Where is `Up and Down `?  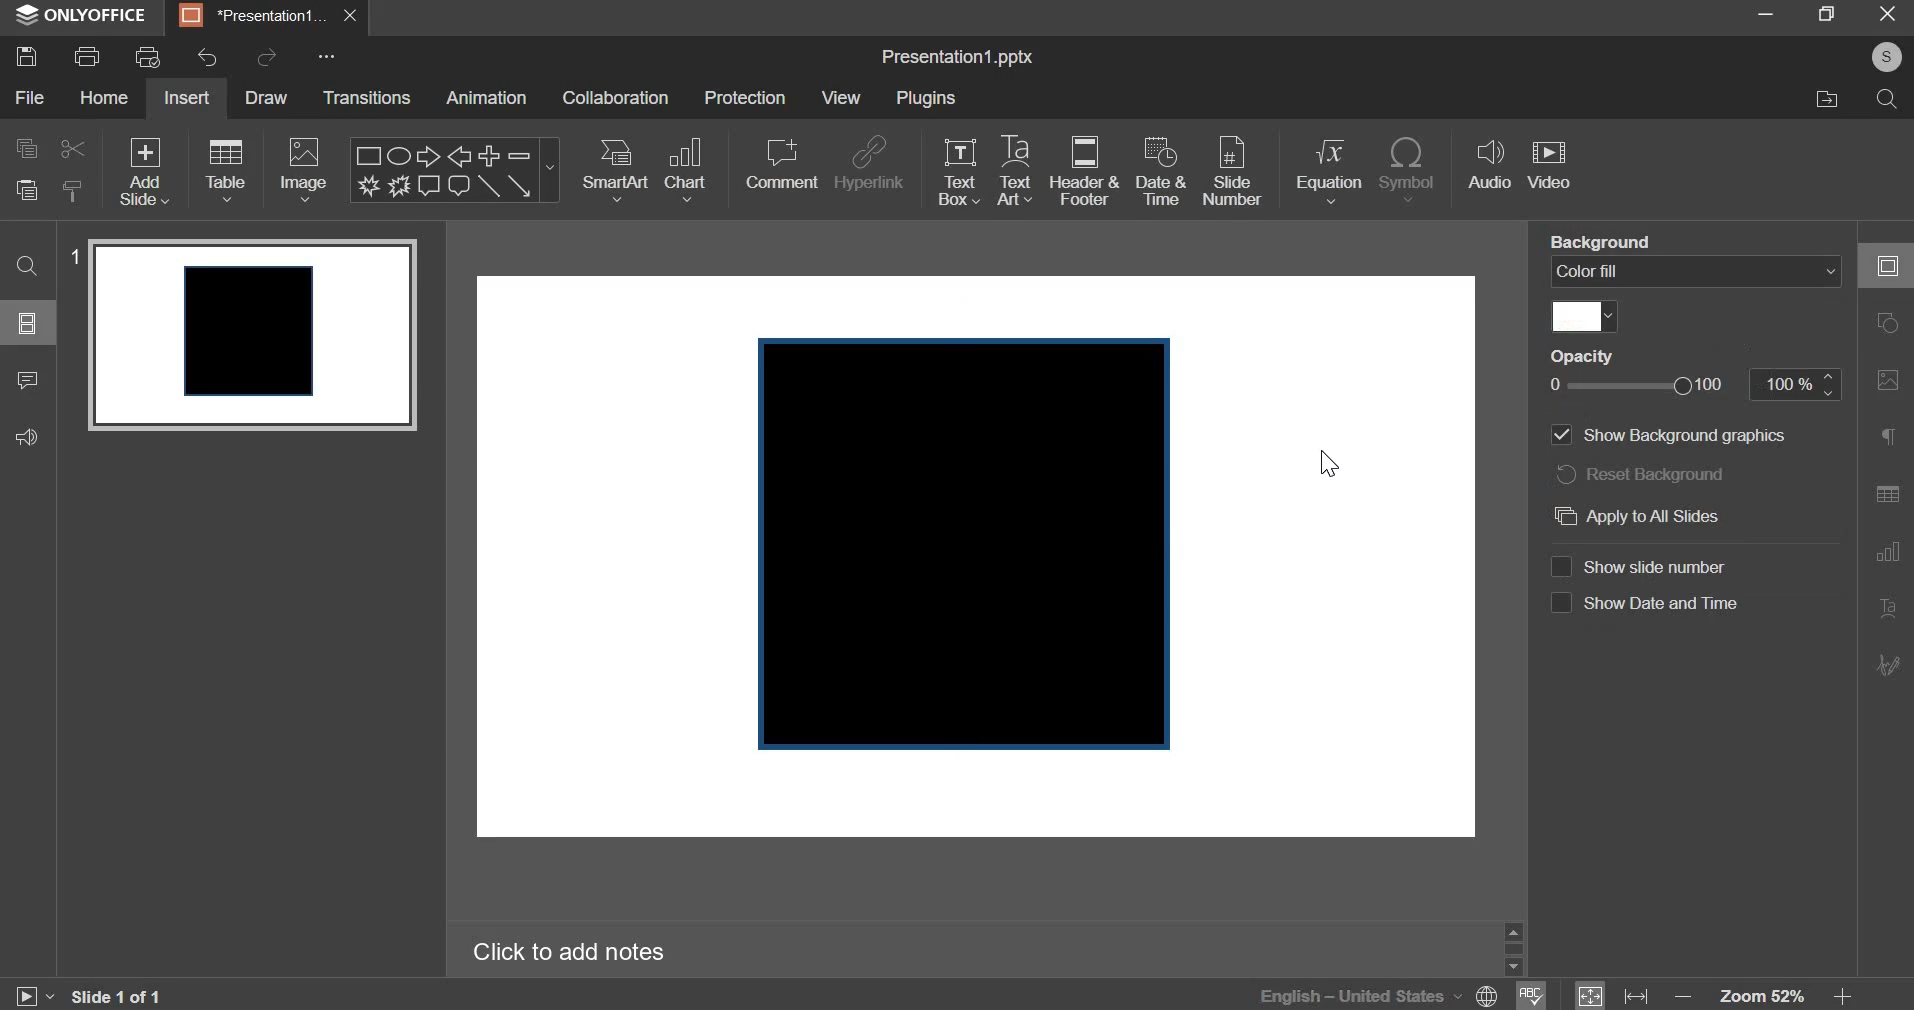 Up and Down  is located at coordinates (1517, 946).